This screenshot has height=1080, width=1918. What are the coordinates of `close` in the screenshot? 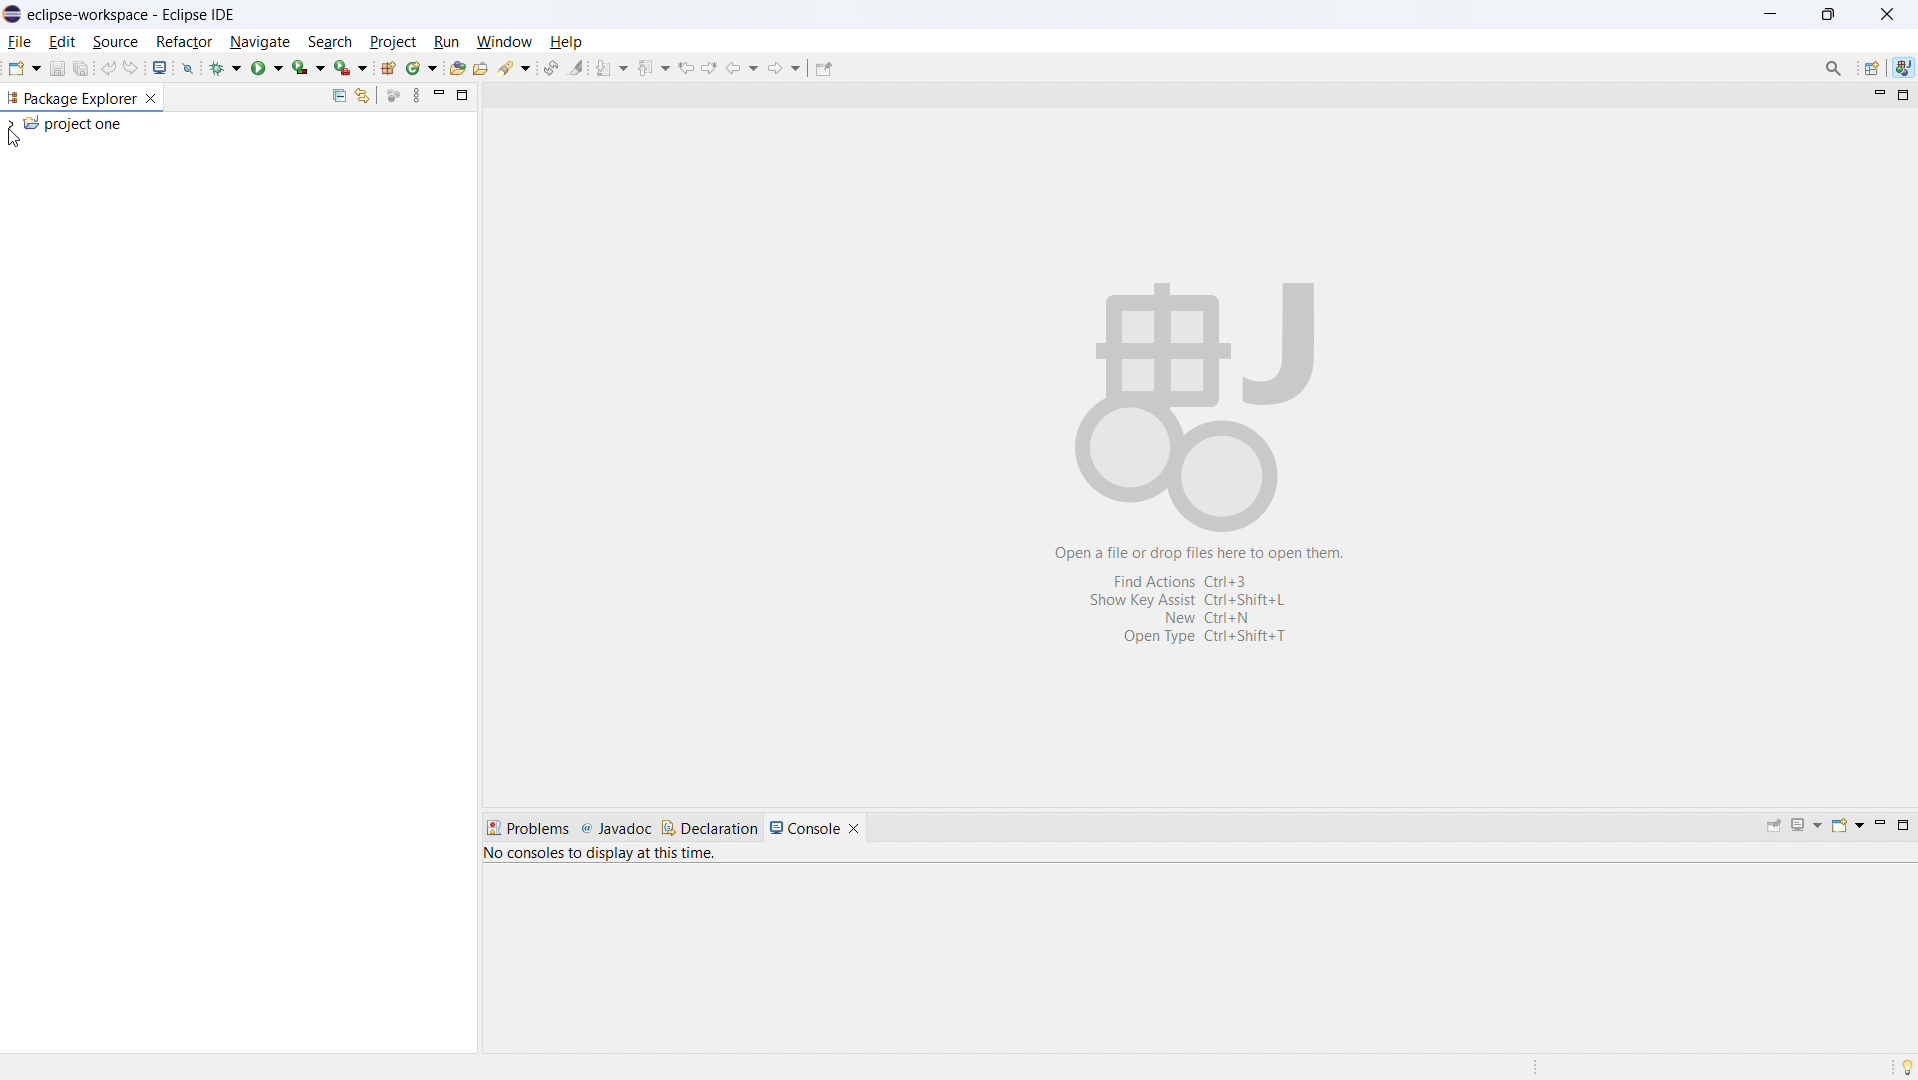 It's located at (1888, 13).